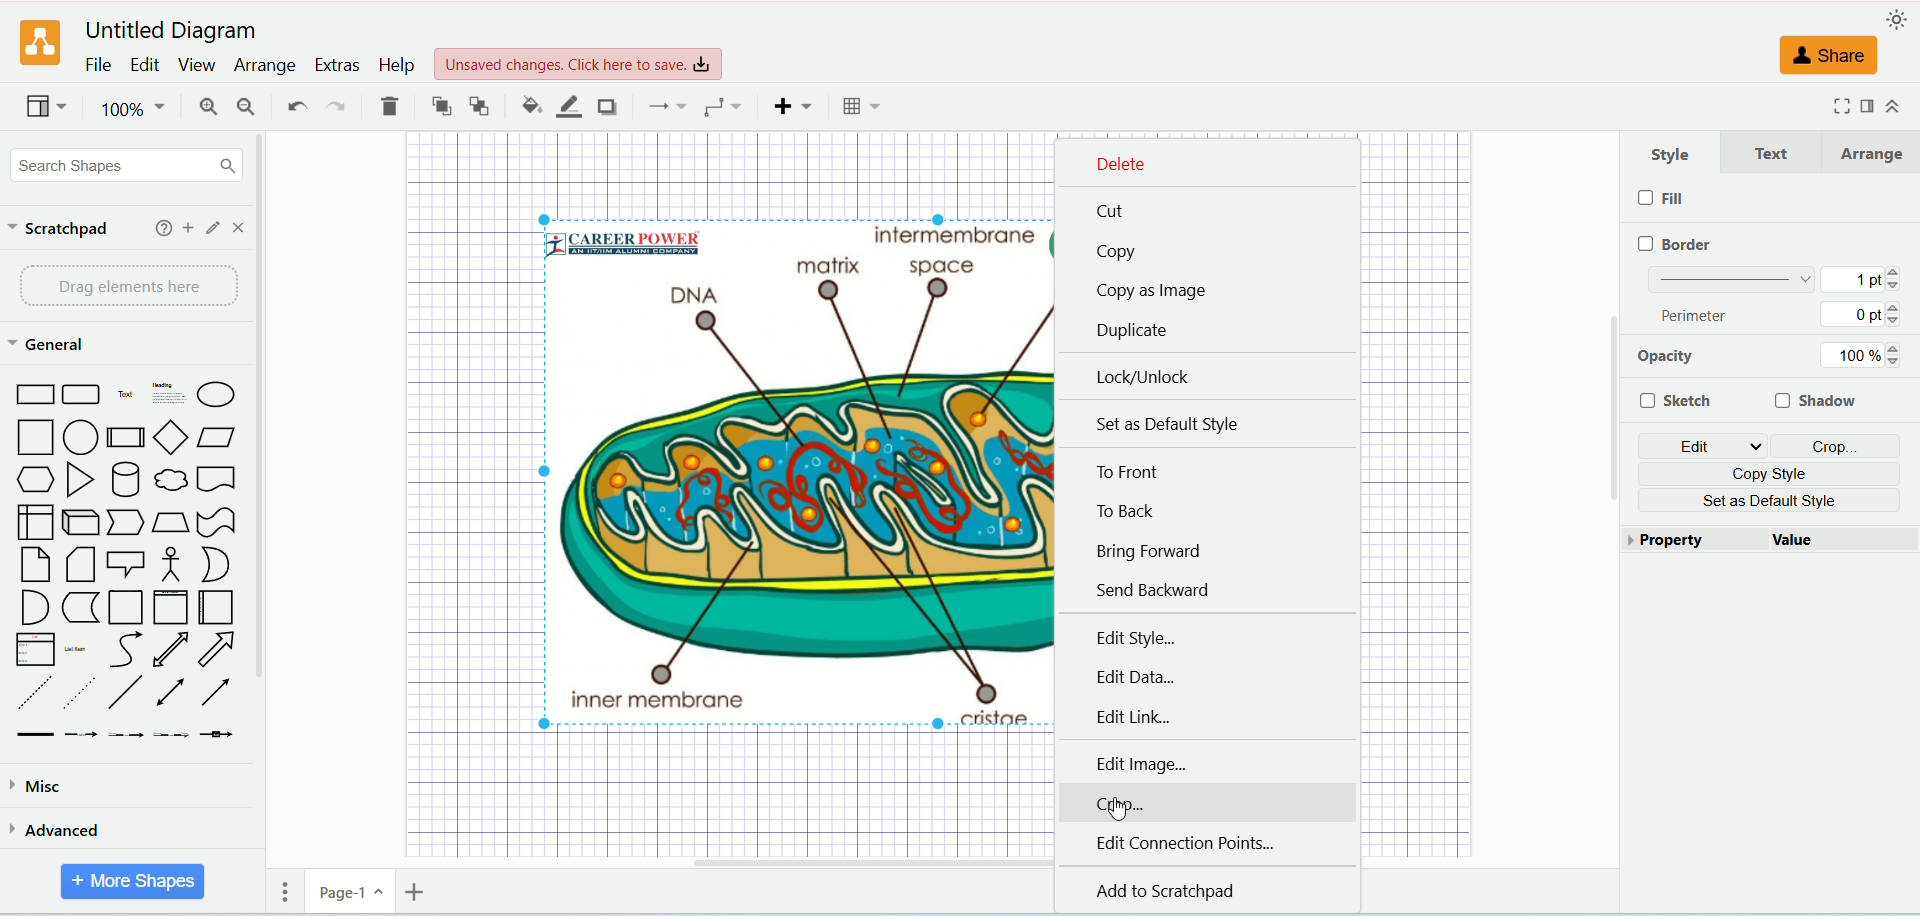  I want to click on Untitled Diagram, so click(170, 32).